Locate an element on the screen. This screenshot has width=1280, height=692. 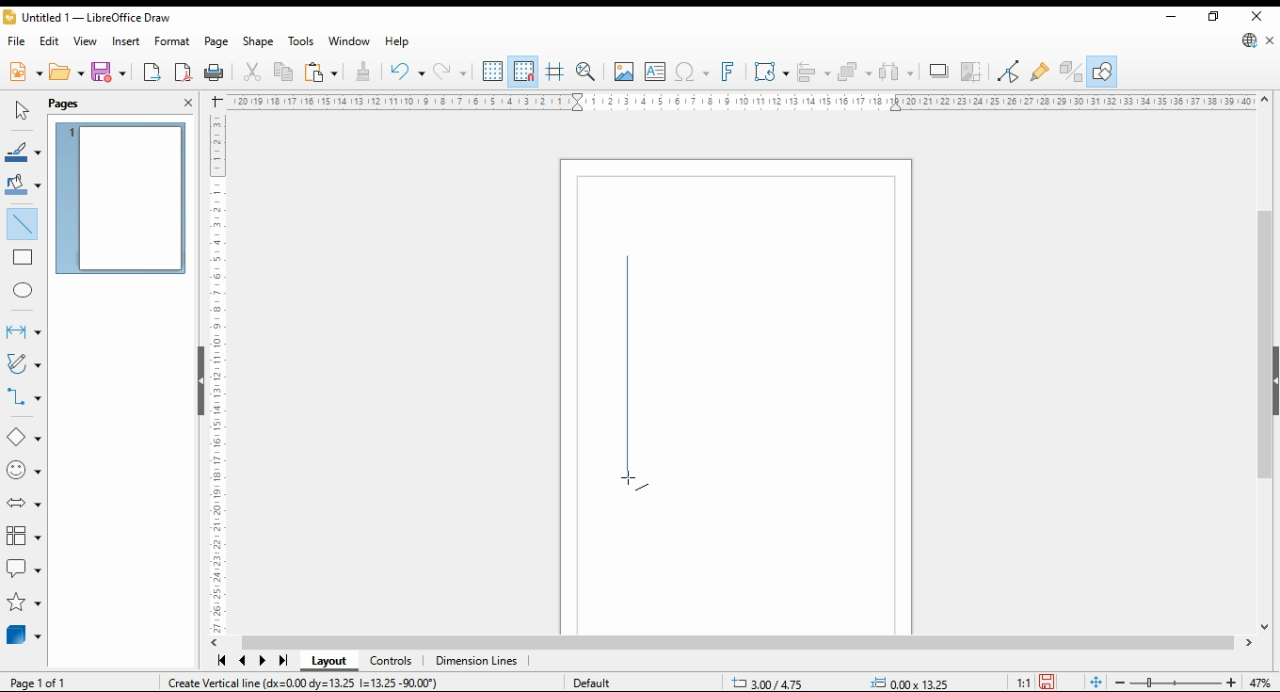
help is located at coordinates (398, 42).